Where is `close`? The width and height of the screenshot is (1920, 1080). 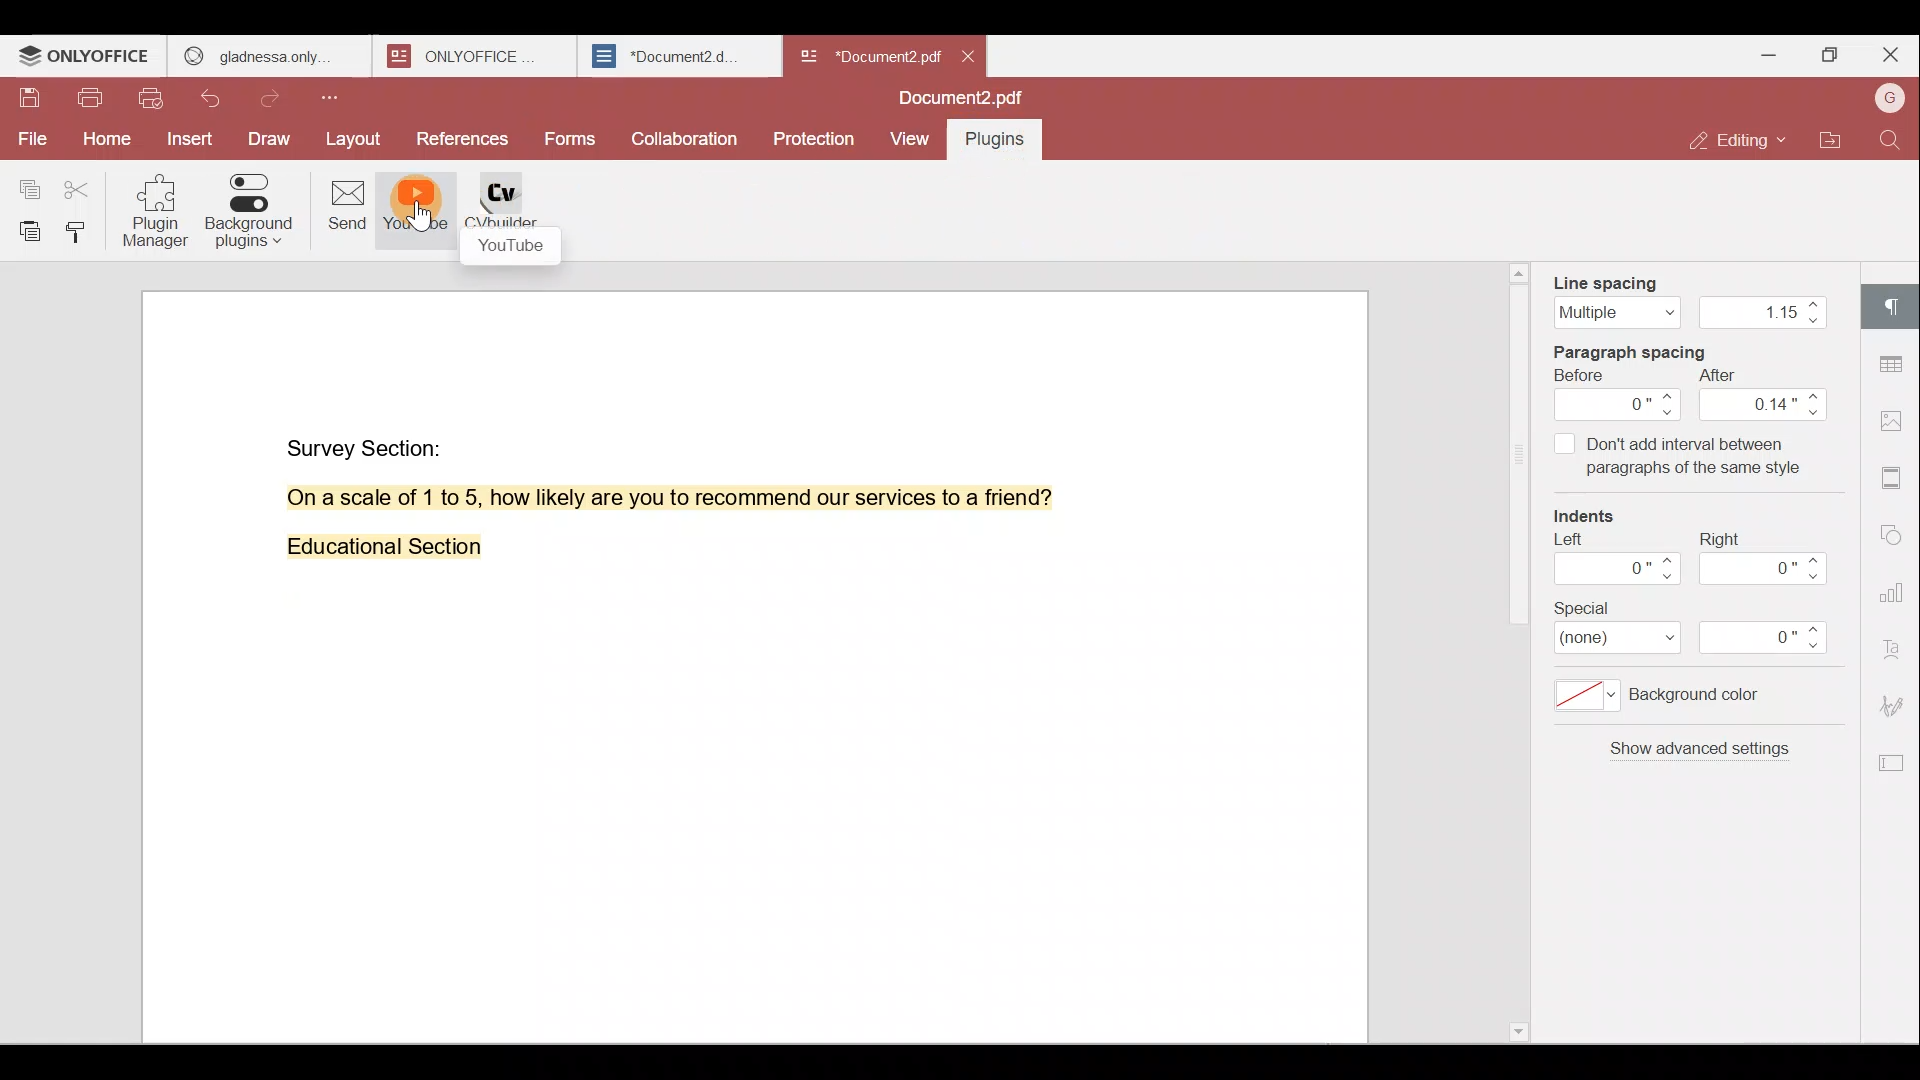 close is located at coordinates (968, 56).